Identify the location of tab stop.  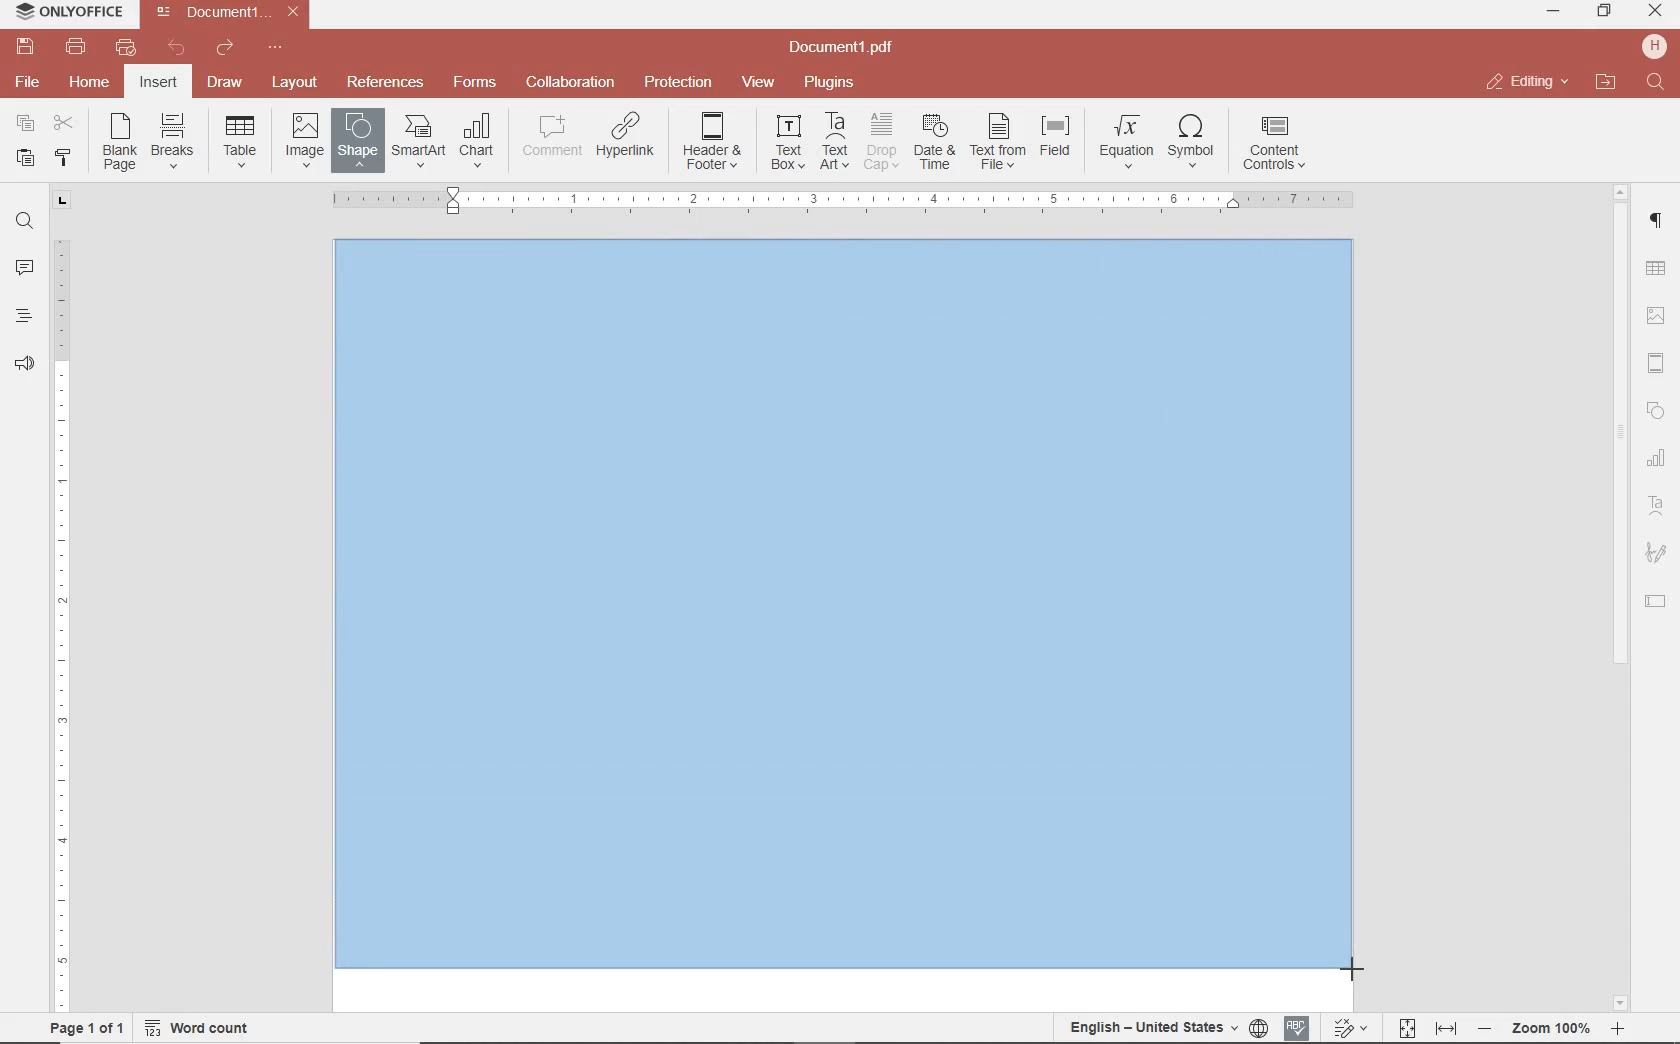
(63, 199).